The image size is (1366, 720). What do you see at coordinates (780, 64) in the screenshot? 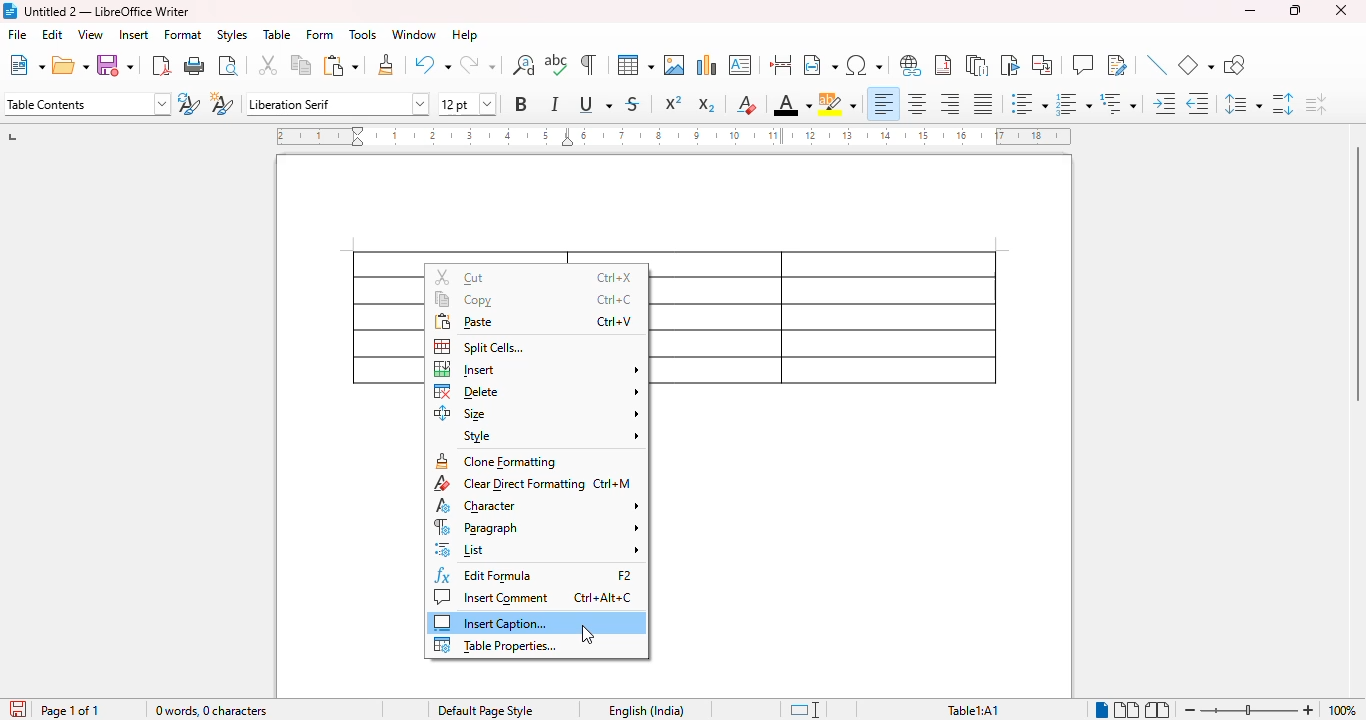
I see `insert page break` at bounding box center [780, 64].